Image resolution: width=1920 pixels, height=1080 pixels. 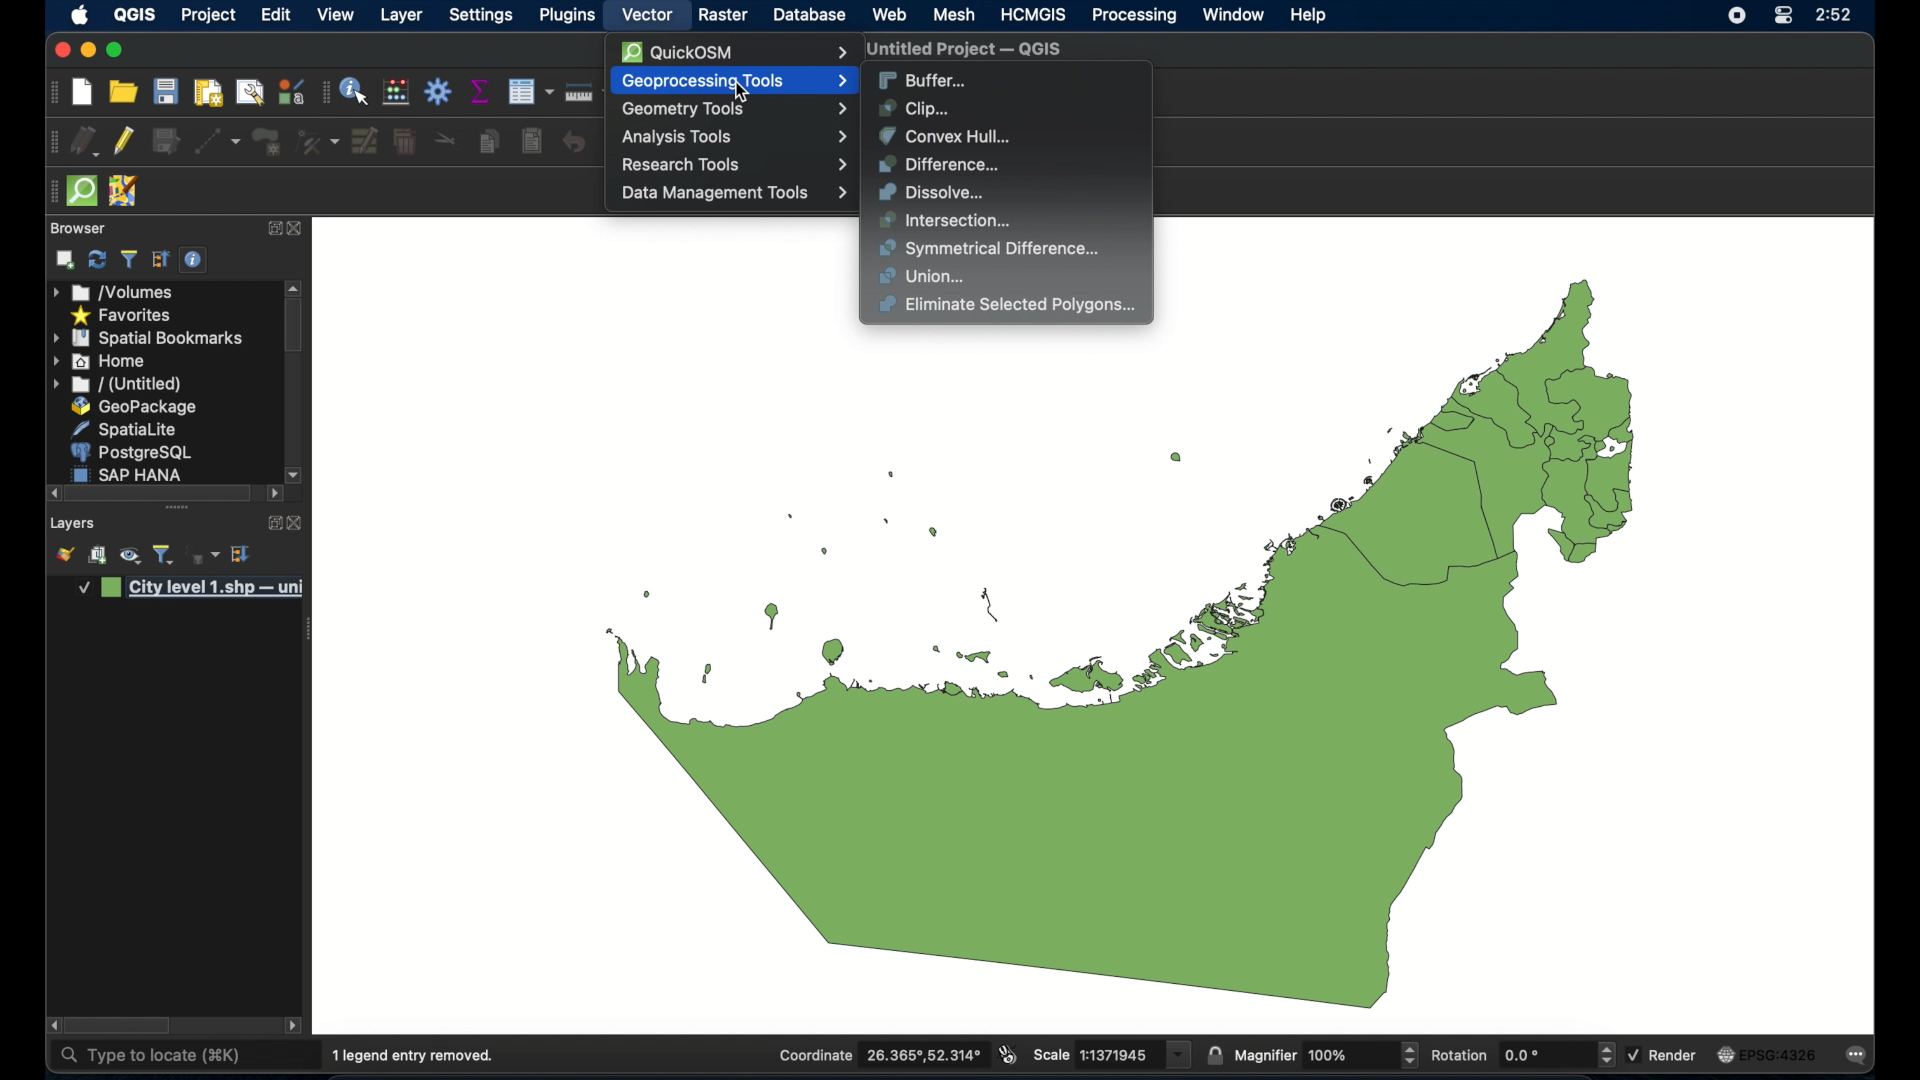 I want to click on difference, so click(x=941, y=163).